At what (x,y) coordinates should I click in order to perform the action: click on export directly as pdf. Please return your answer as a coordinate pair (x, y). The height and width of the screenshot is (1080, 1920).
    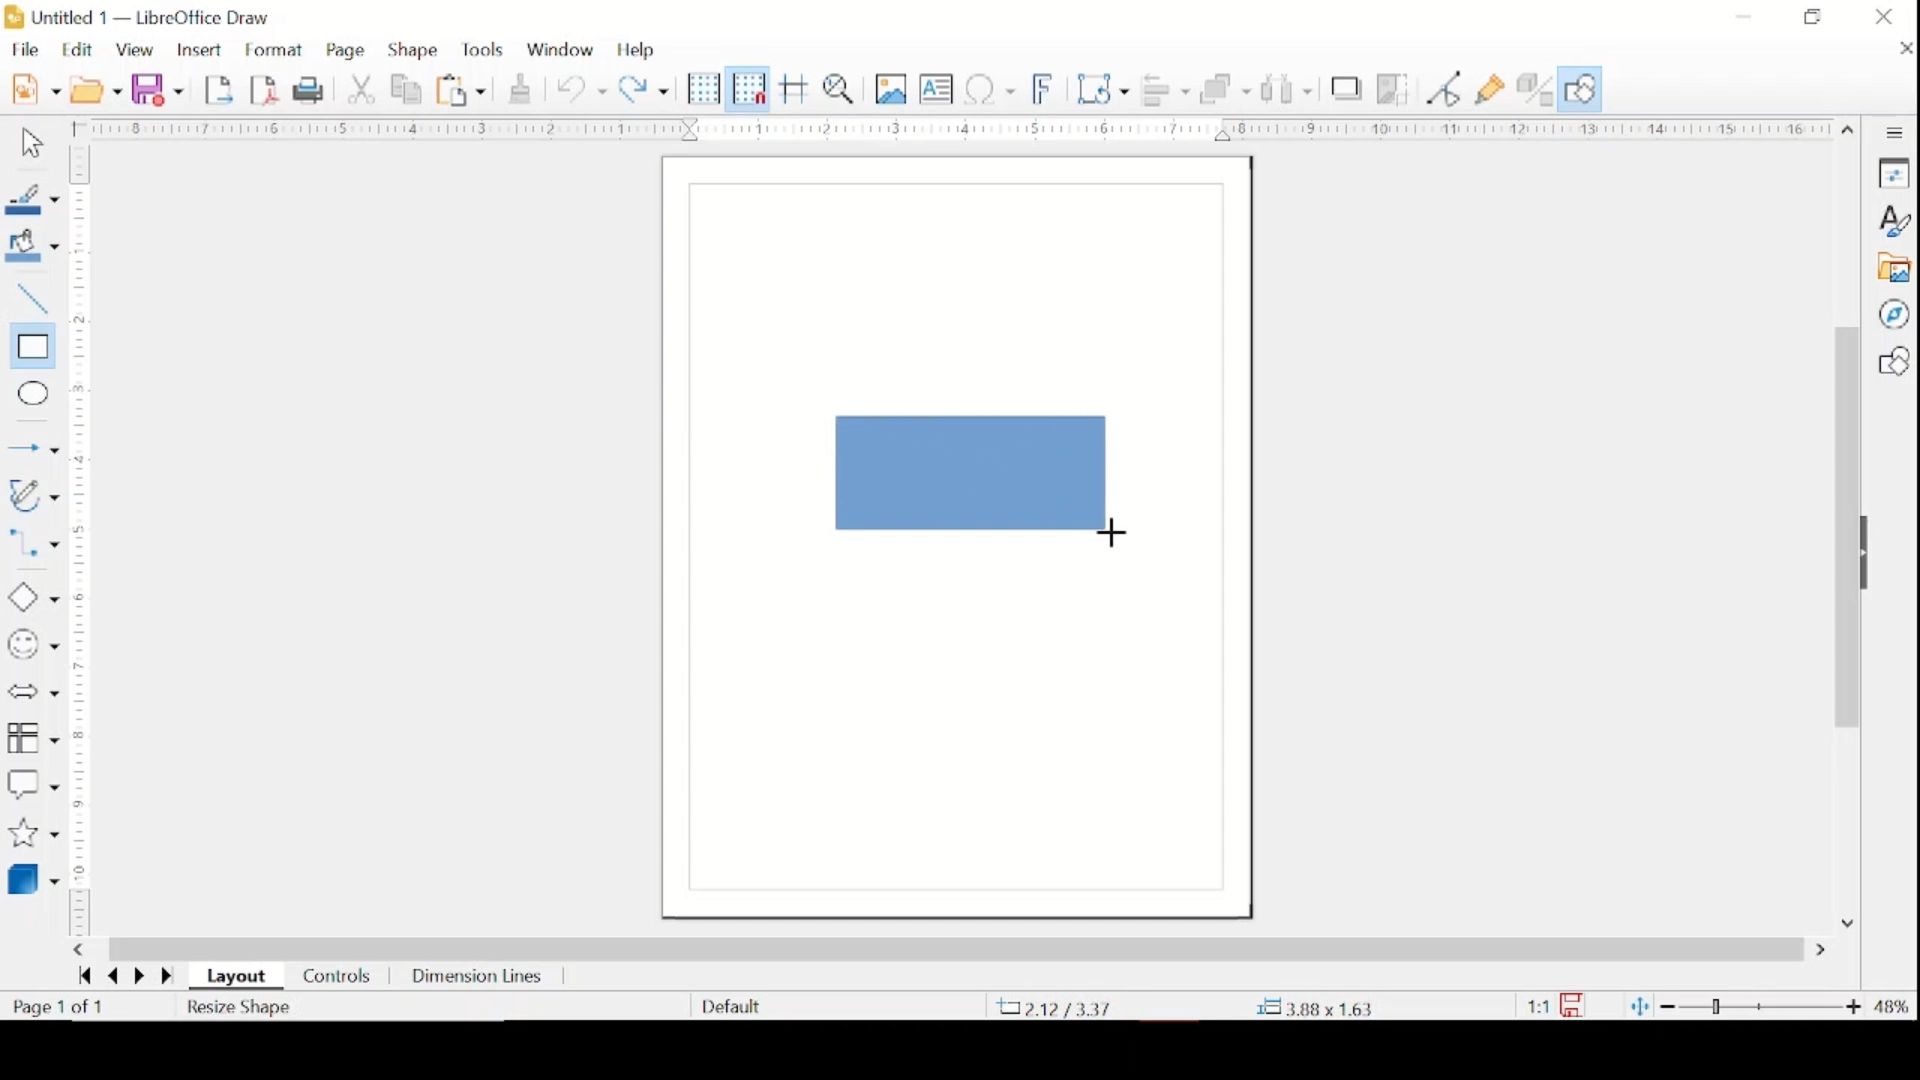
    Looking at the image, I should click on (265, 89).